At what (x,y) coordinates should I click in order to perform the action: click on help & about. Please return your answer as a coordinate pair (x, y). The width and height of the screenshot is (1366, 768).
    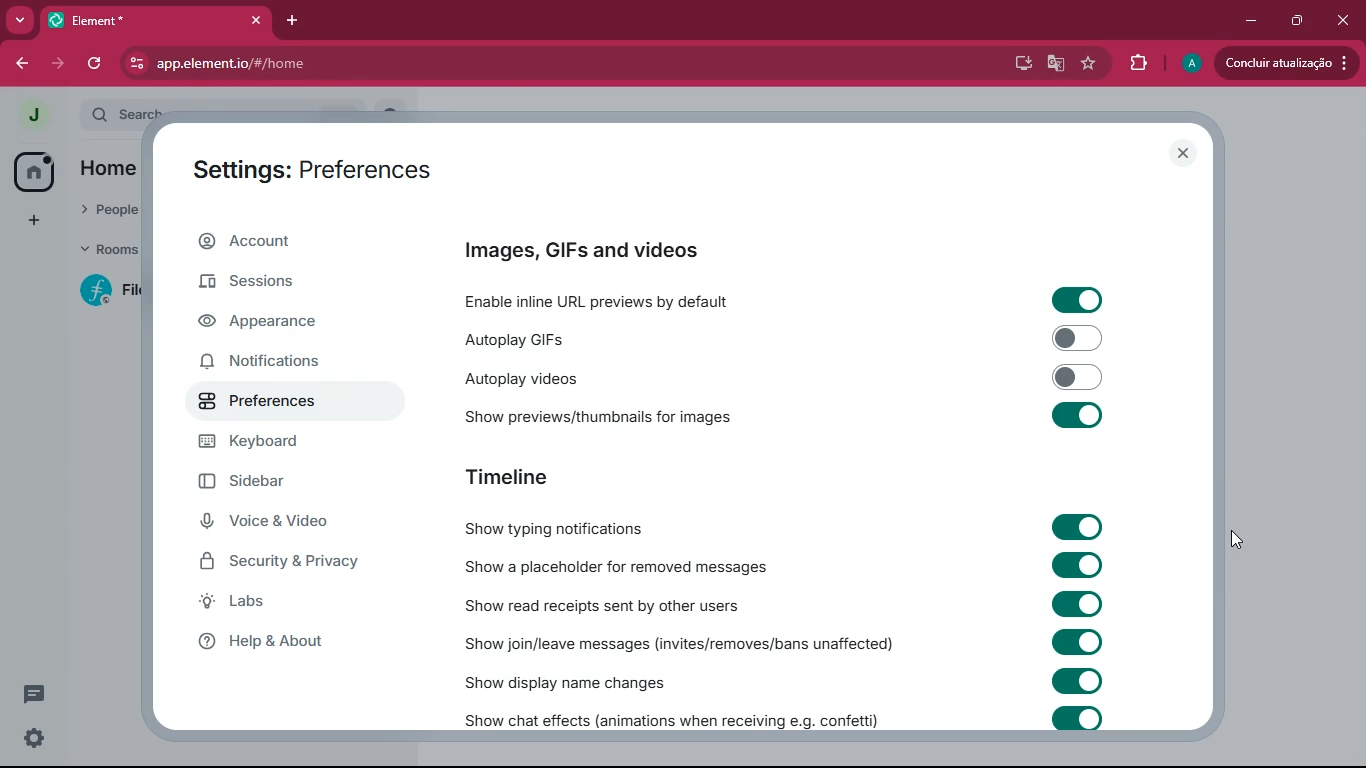
    Looking at the image, I should click on (273, 643).